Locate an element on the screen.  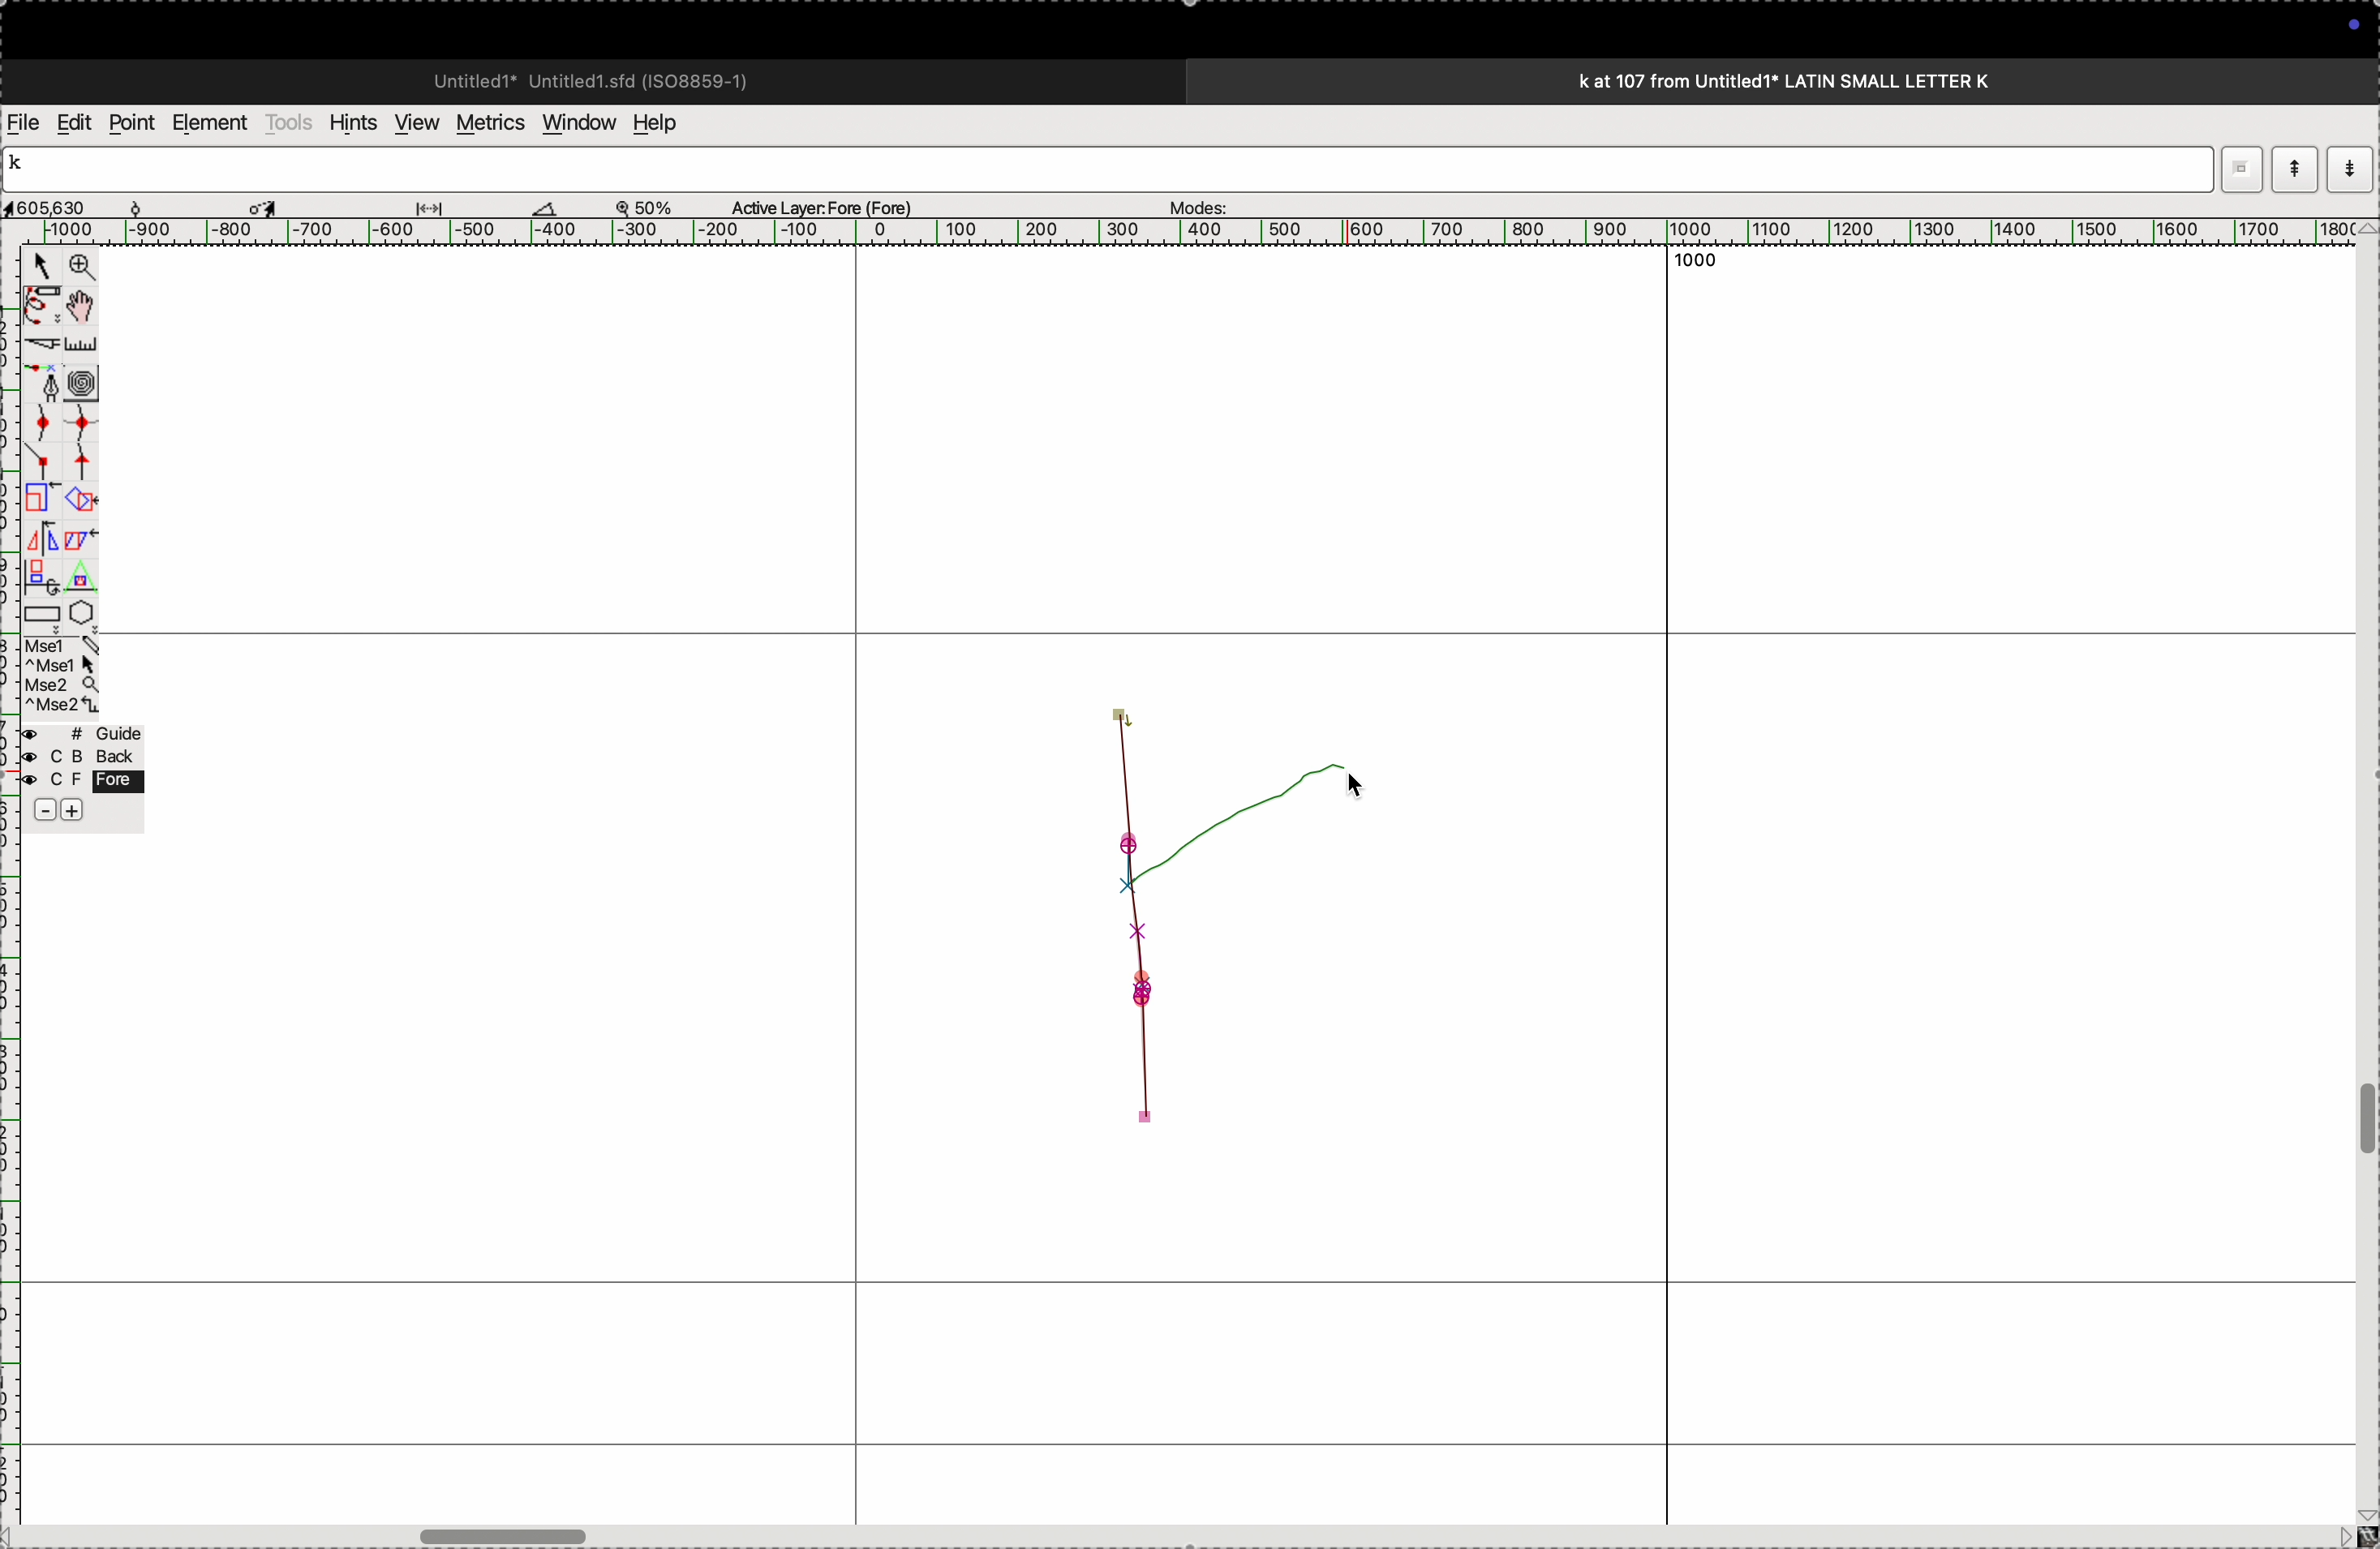
hints is located at coordinates (349, 121).